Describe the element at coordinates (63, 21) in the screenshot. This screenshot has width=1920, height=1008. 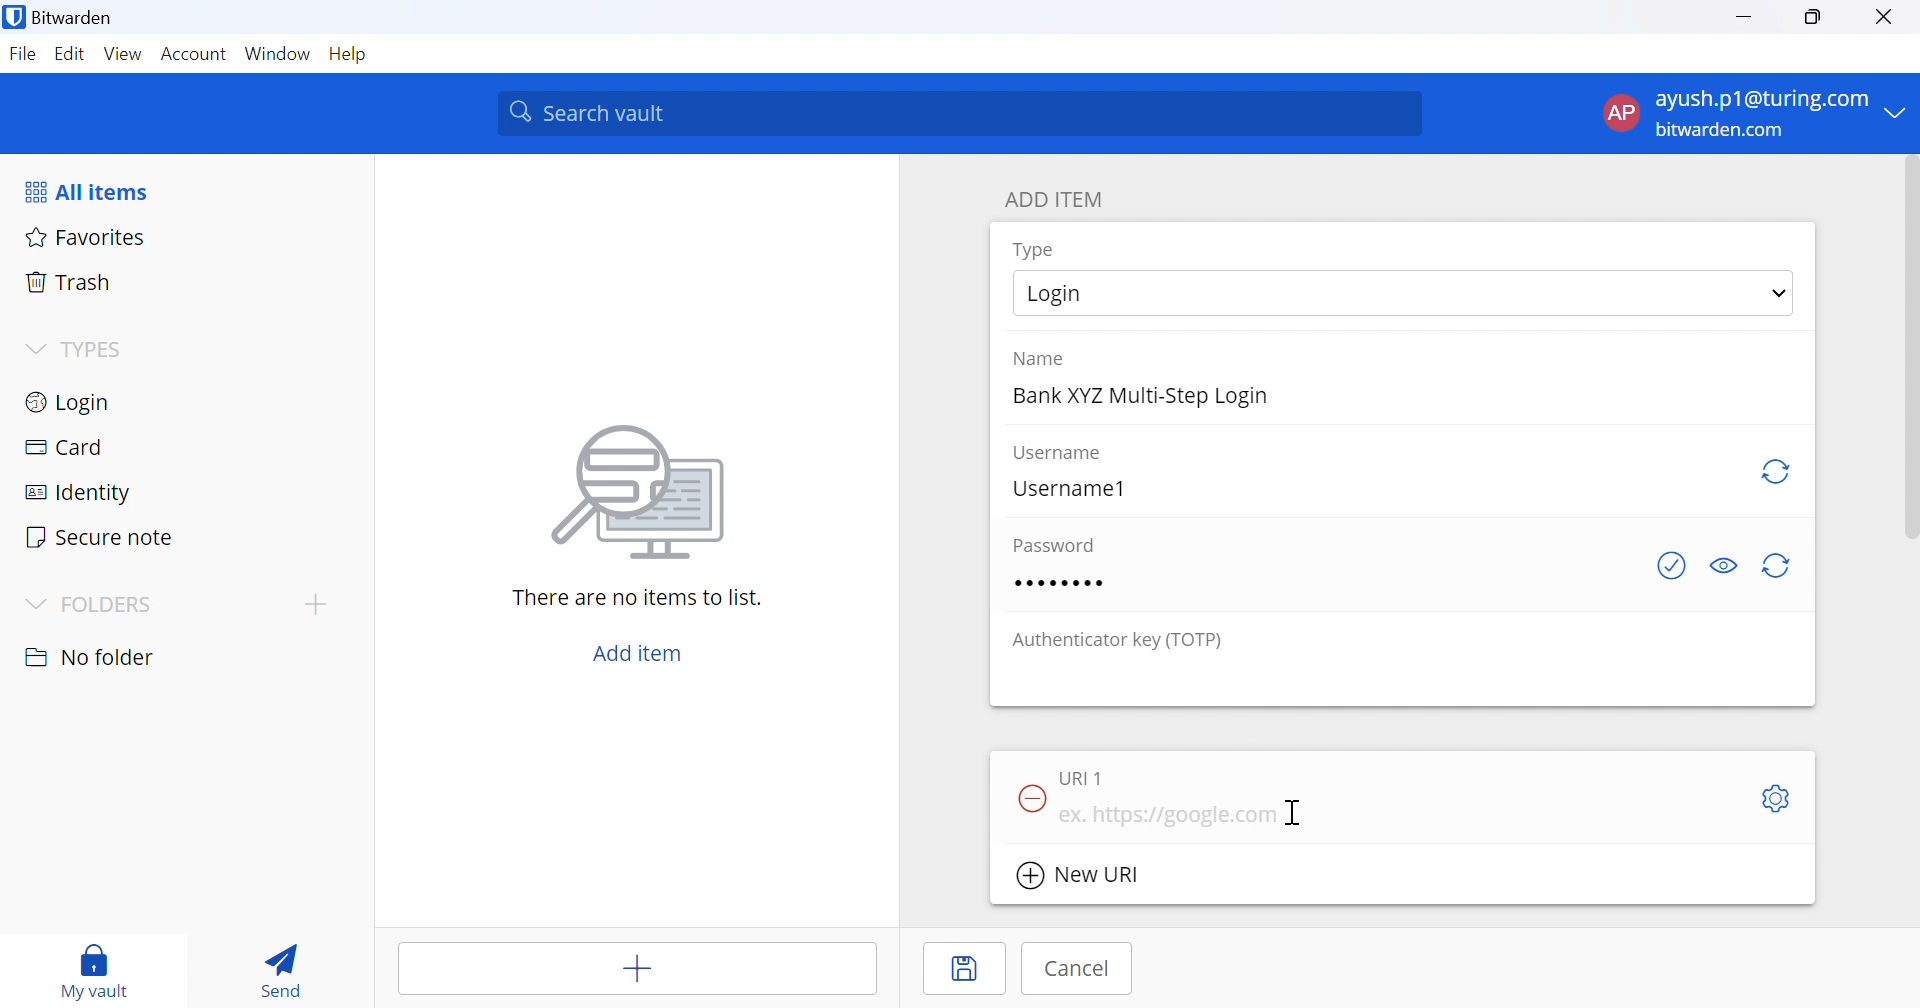
I see `Bitwarden` at that location.